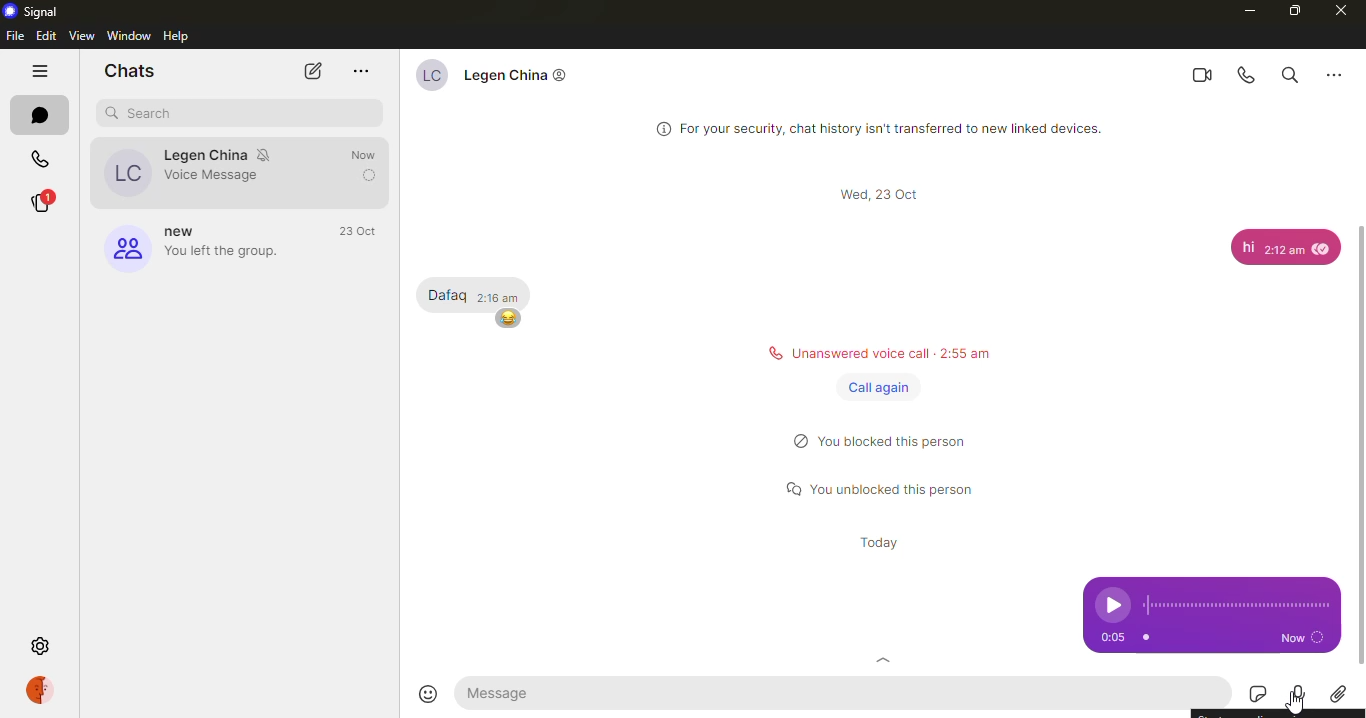 This screenshot has width=1366, height=718. Describe the element at coordinates (315, 71) in the screenshot. I see `new chat` at that location.